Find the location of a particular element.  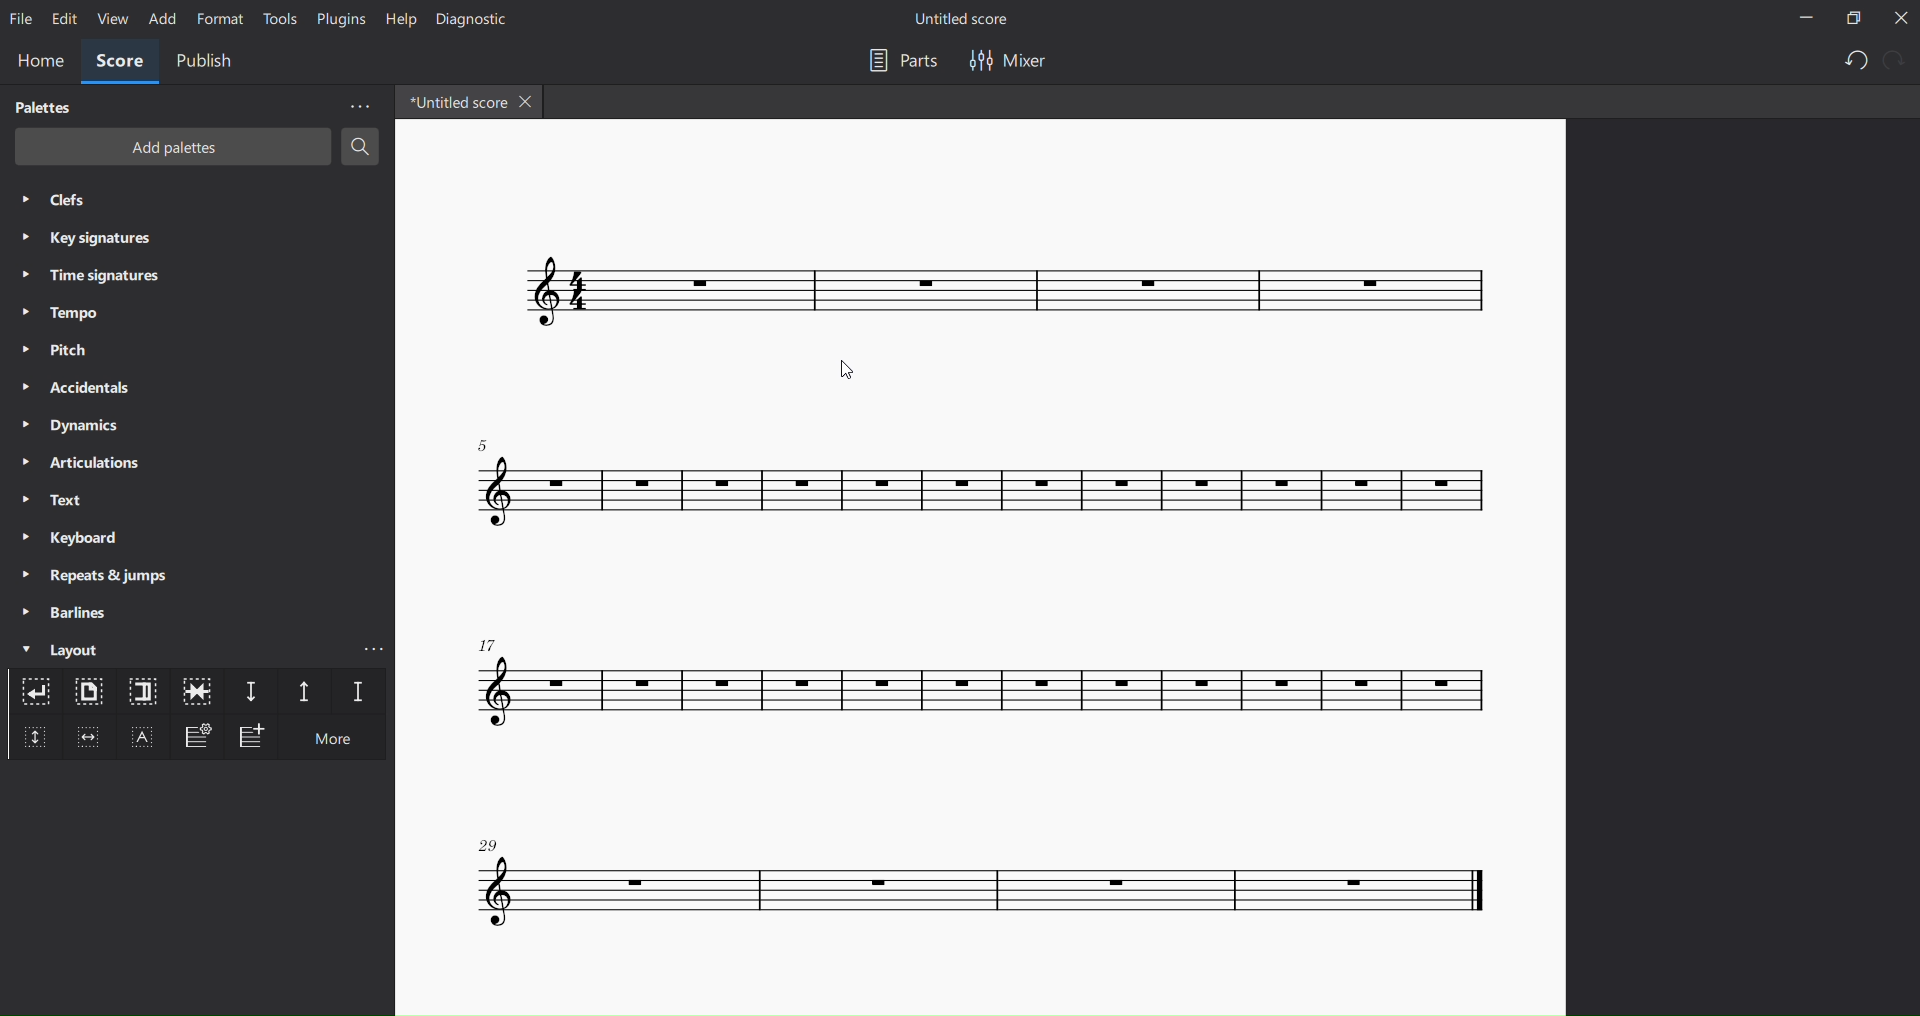

frame settings is located at coordinates (196, 740).